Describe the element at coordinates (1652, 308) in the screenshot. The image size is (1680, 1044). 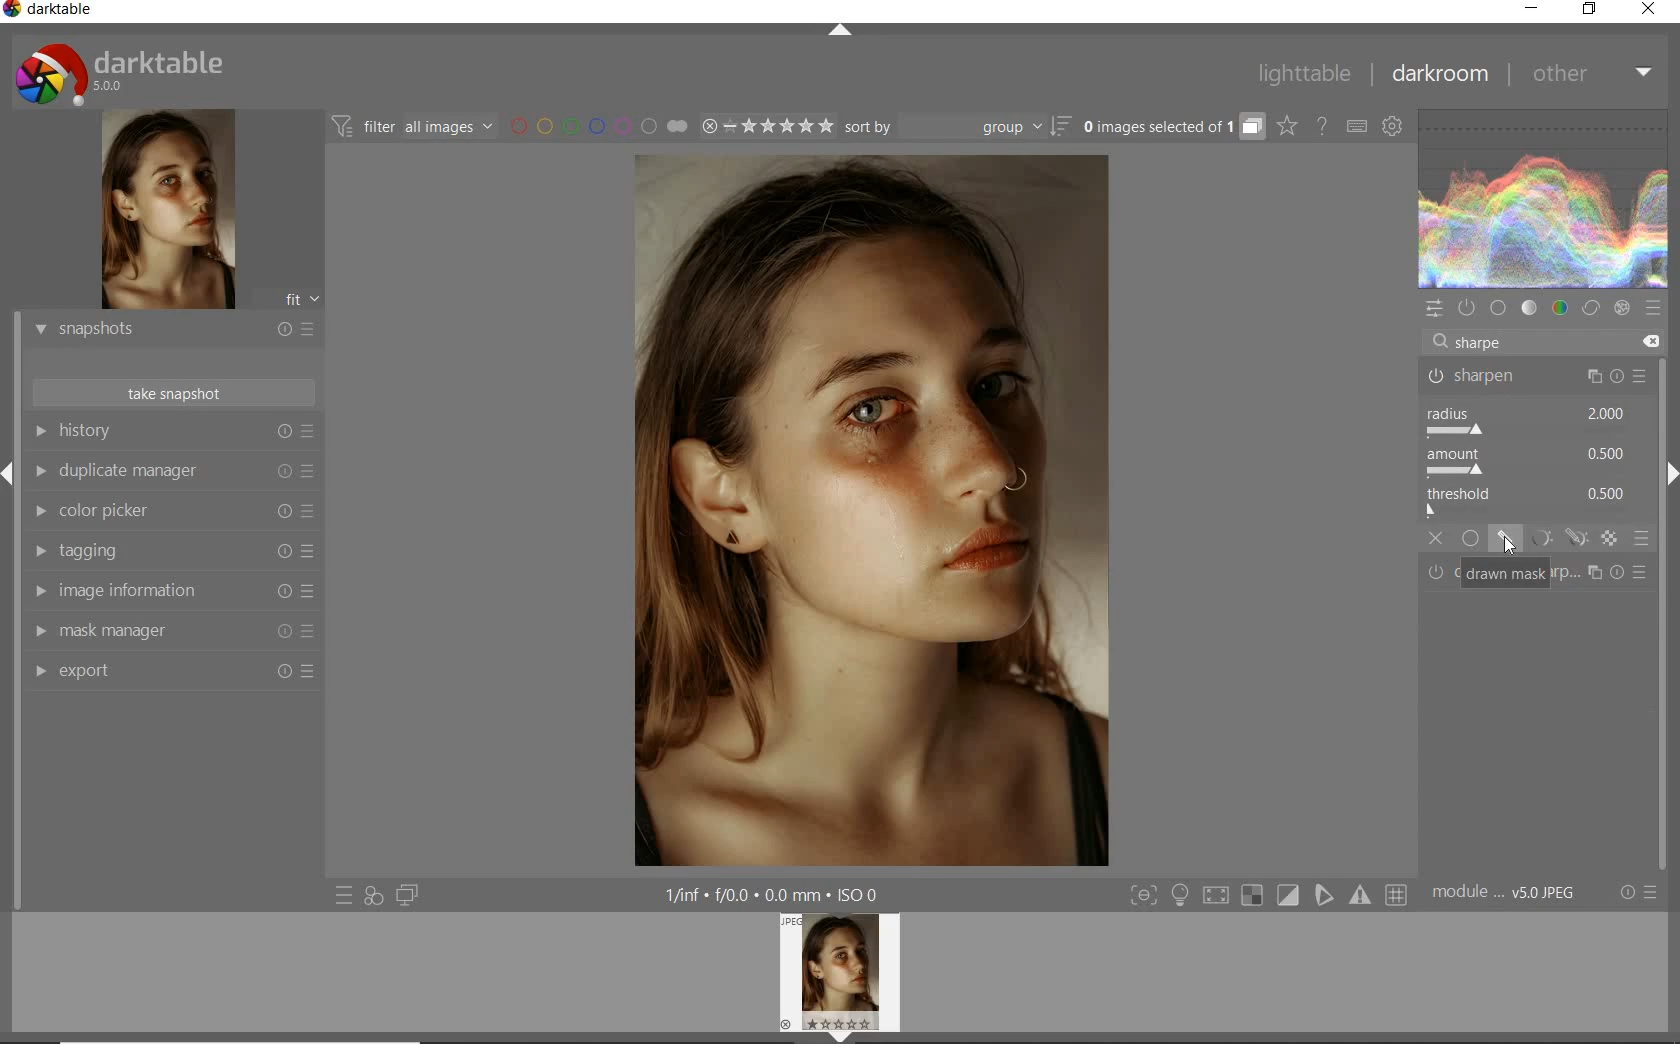
I see `presets` at that location.